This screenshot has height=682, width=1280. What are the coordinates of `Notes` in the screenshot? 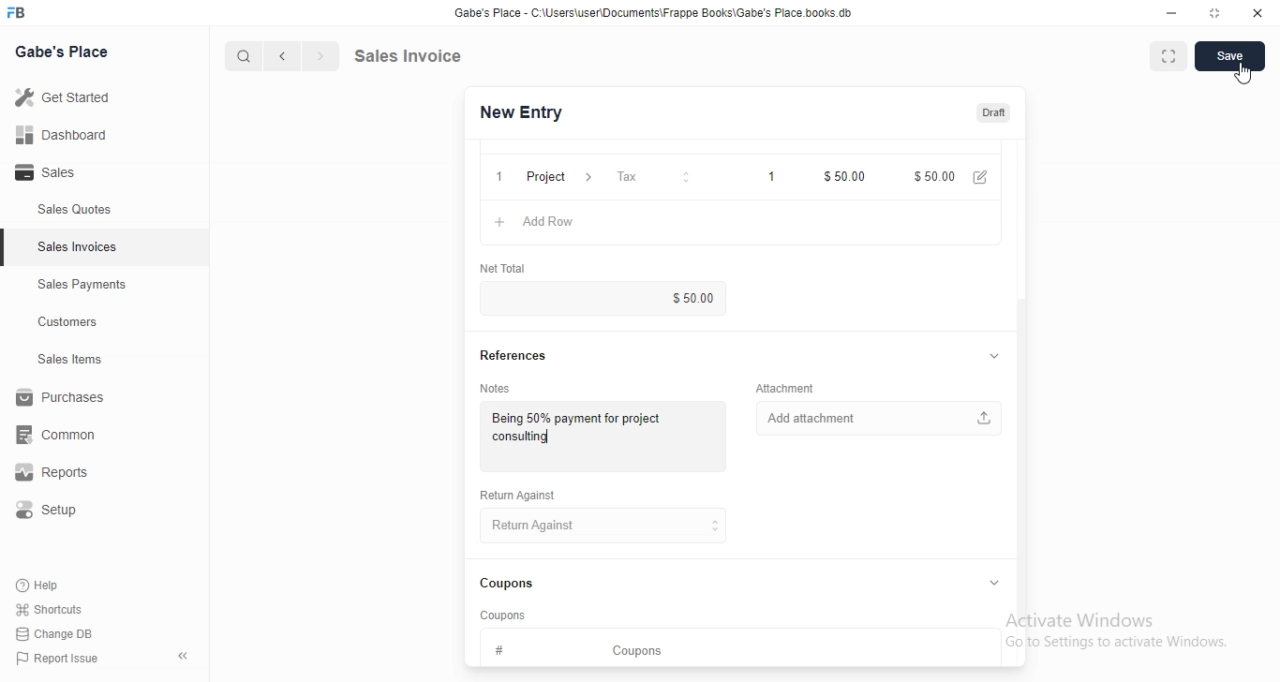 It's located at (502, 388).